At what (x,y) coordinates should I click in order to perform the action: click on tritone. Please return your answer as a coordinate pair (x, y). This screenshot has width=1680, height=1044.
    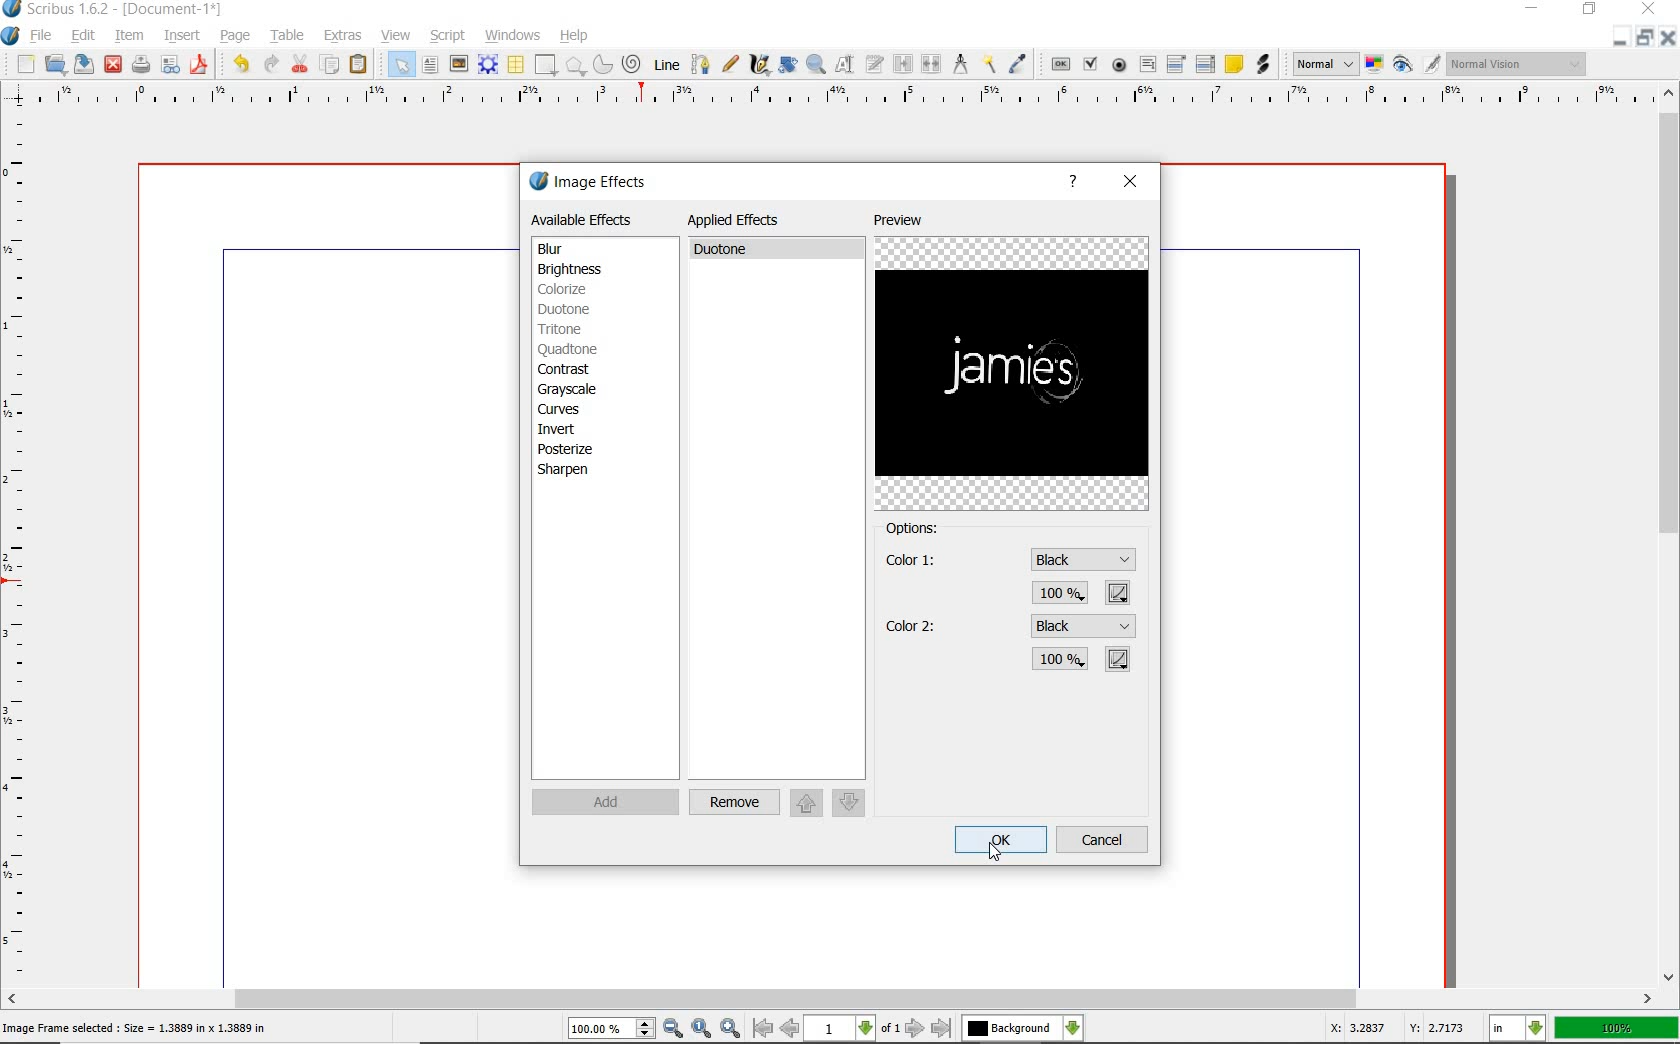
    Looking at the image, I should click on (562, 329).